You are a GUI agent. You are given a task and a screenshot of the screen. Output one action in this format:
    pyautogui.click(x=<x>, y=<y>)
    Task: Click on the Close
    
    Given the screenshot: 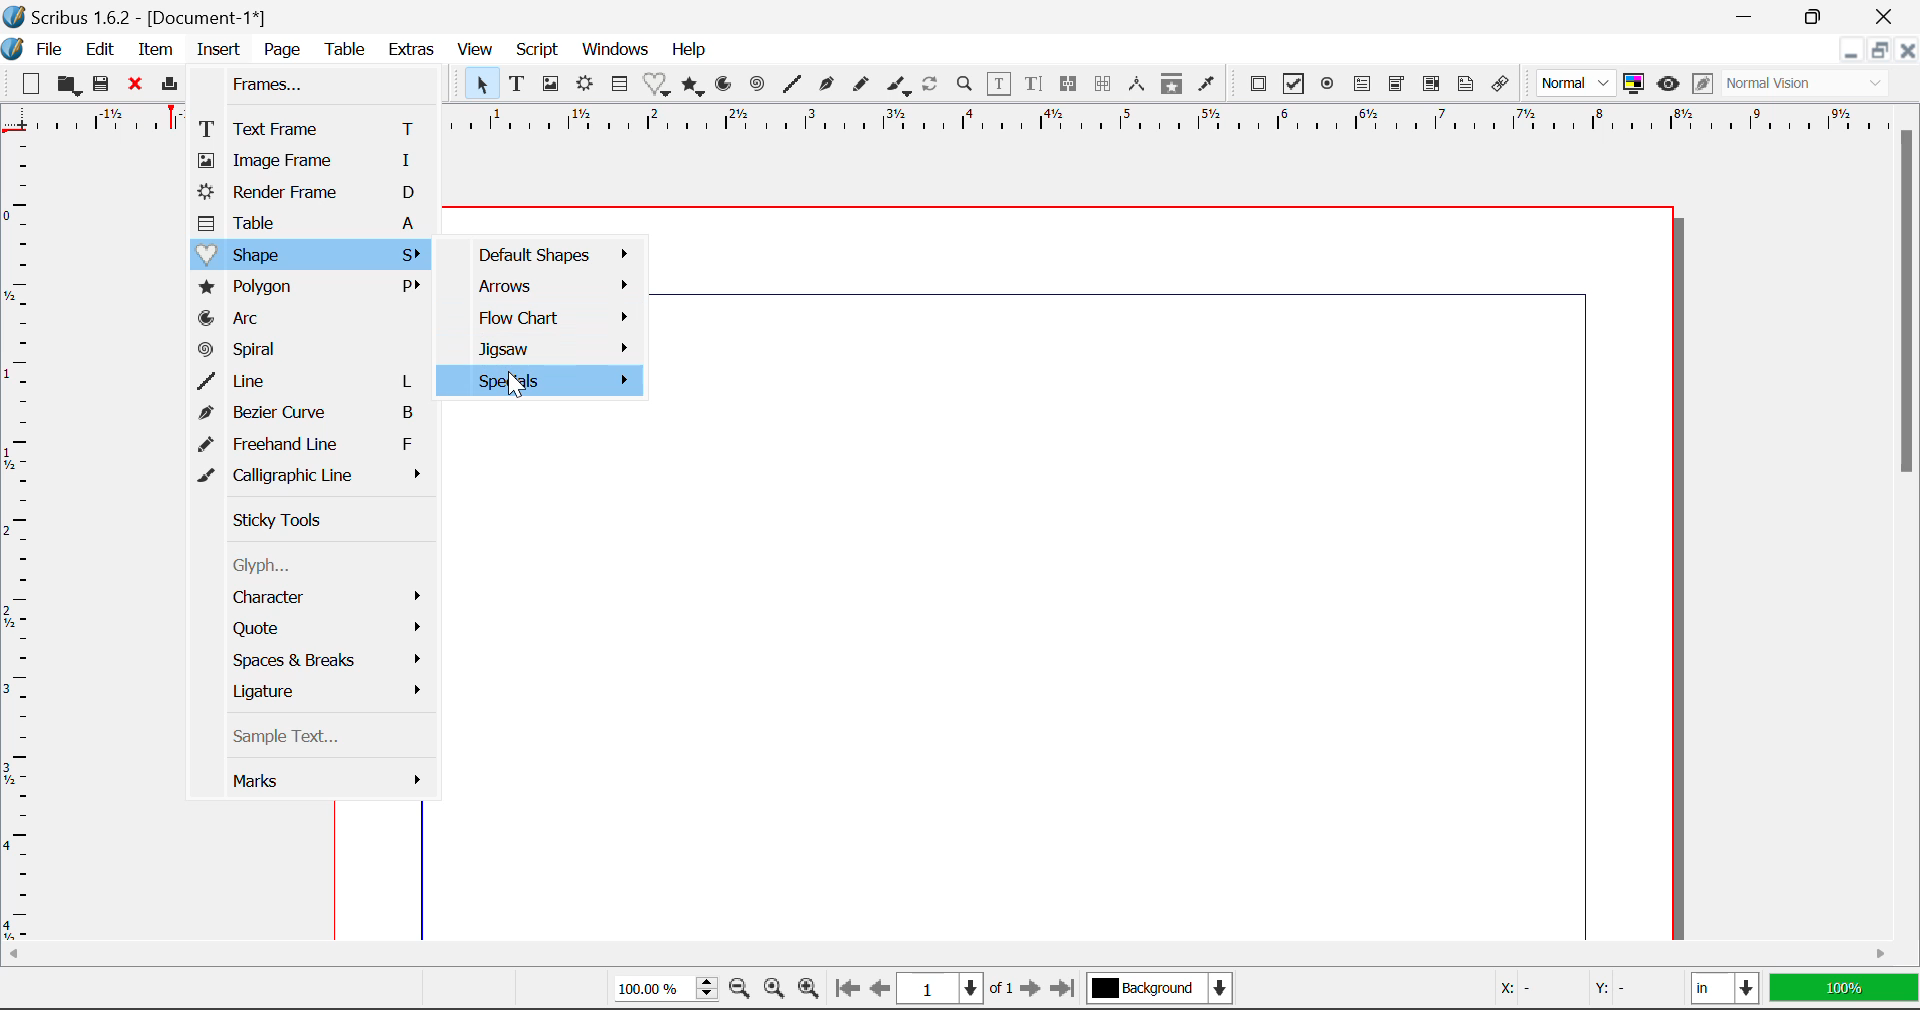 What is the action you would take?
    pyautogui.click(x=139, y=87)
    